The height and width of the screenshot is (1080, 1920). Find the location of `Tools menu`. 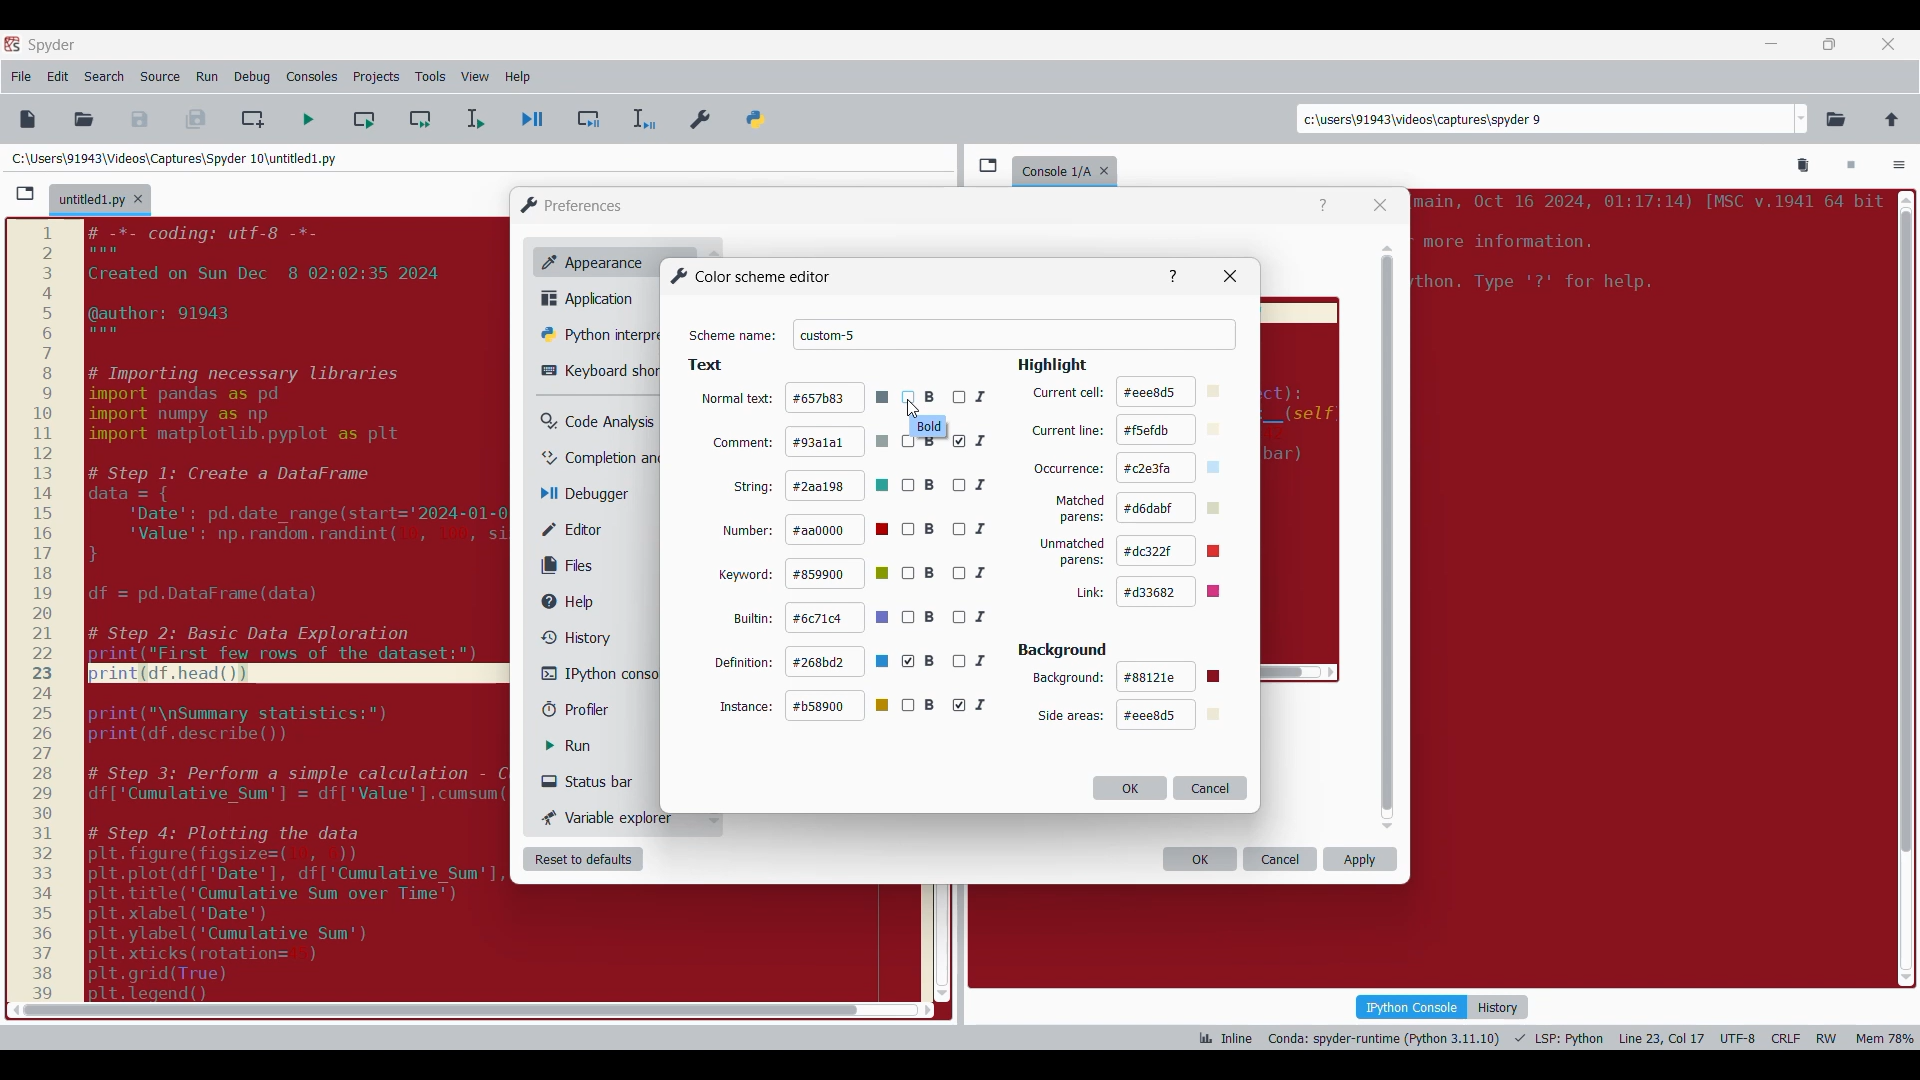

Tools menu is located at coordinates (430, 77).